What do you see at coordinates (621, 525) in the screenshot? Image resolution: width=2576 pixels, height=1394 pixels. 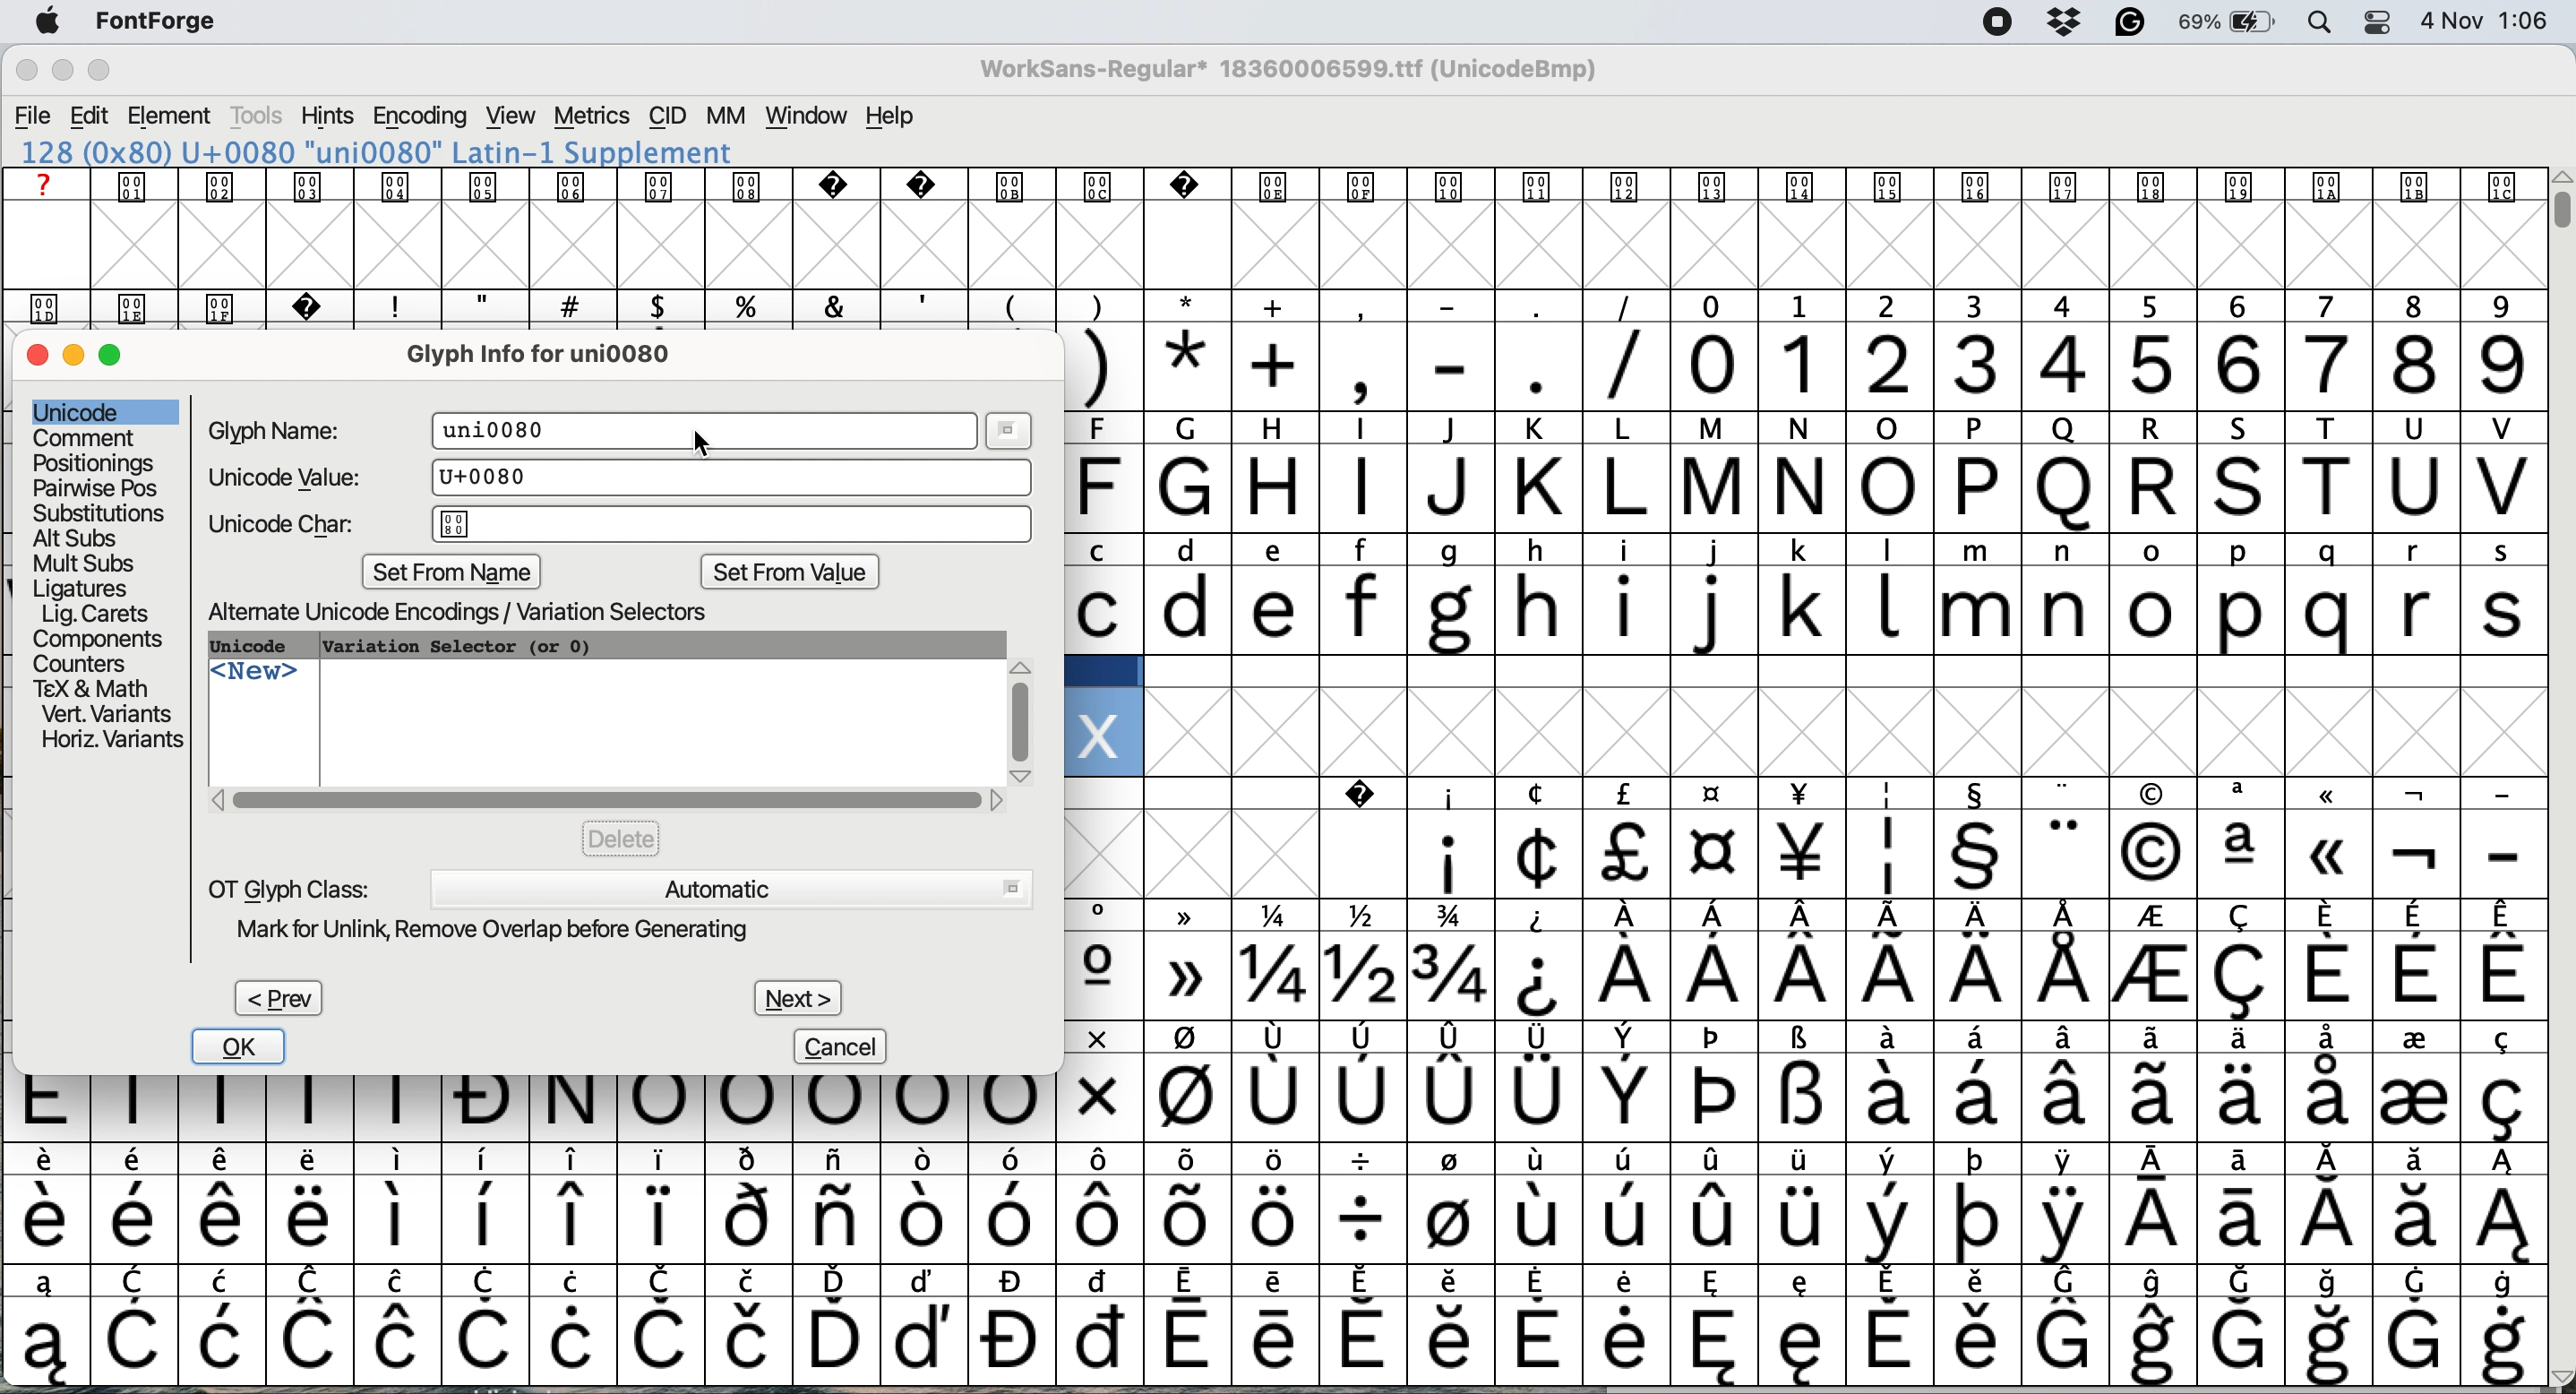 I see `unicode char` at bounding box center [621, 525].